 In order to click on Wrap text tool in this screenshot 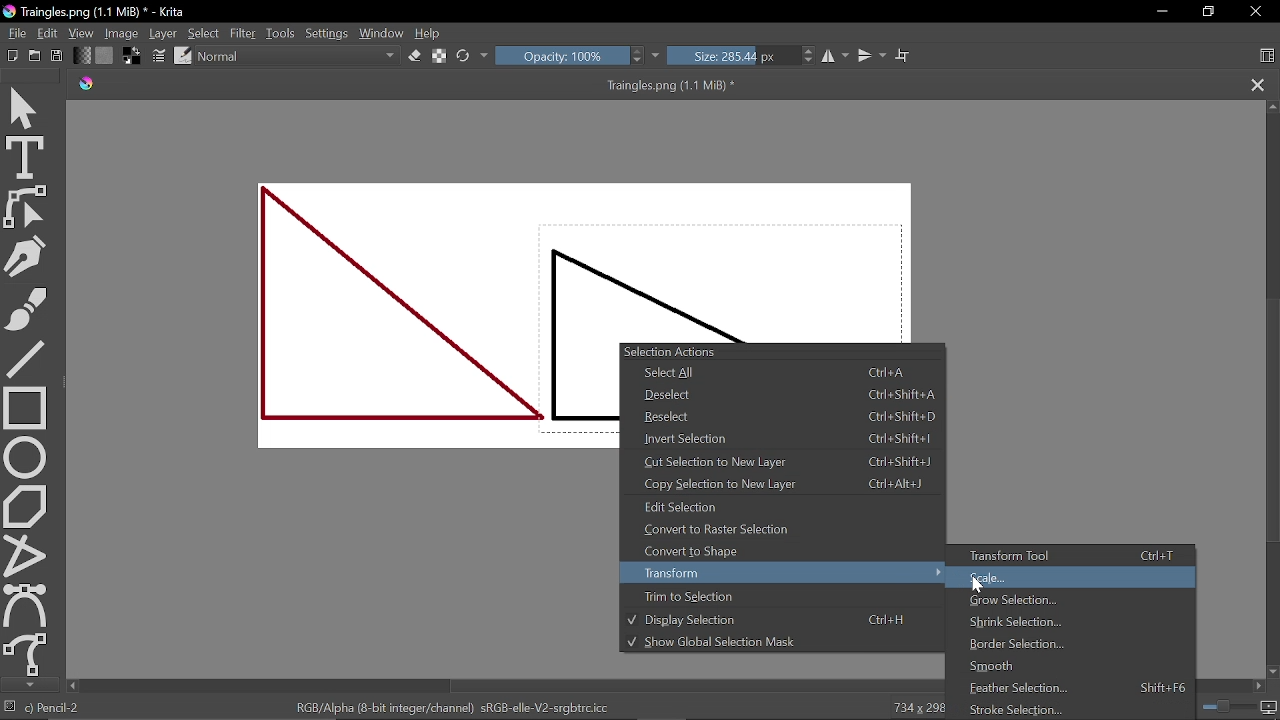, I will do `click(902, 55)`.